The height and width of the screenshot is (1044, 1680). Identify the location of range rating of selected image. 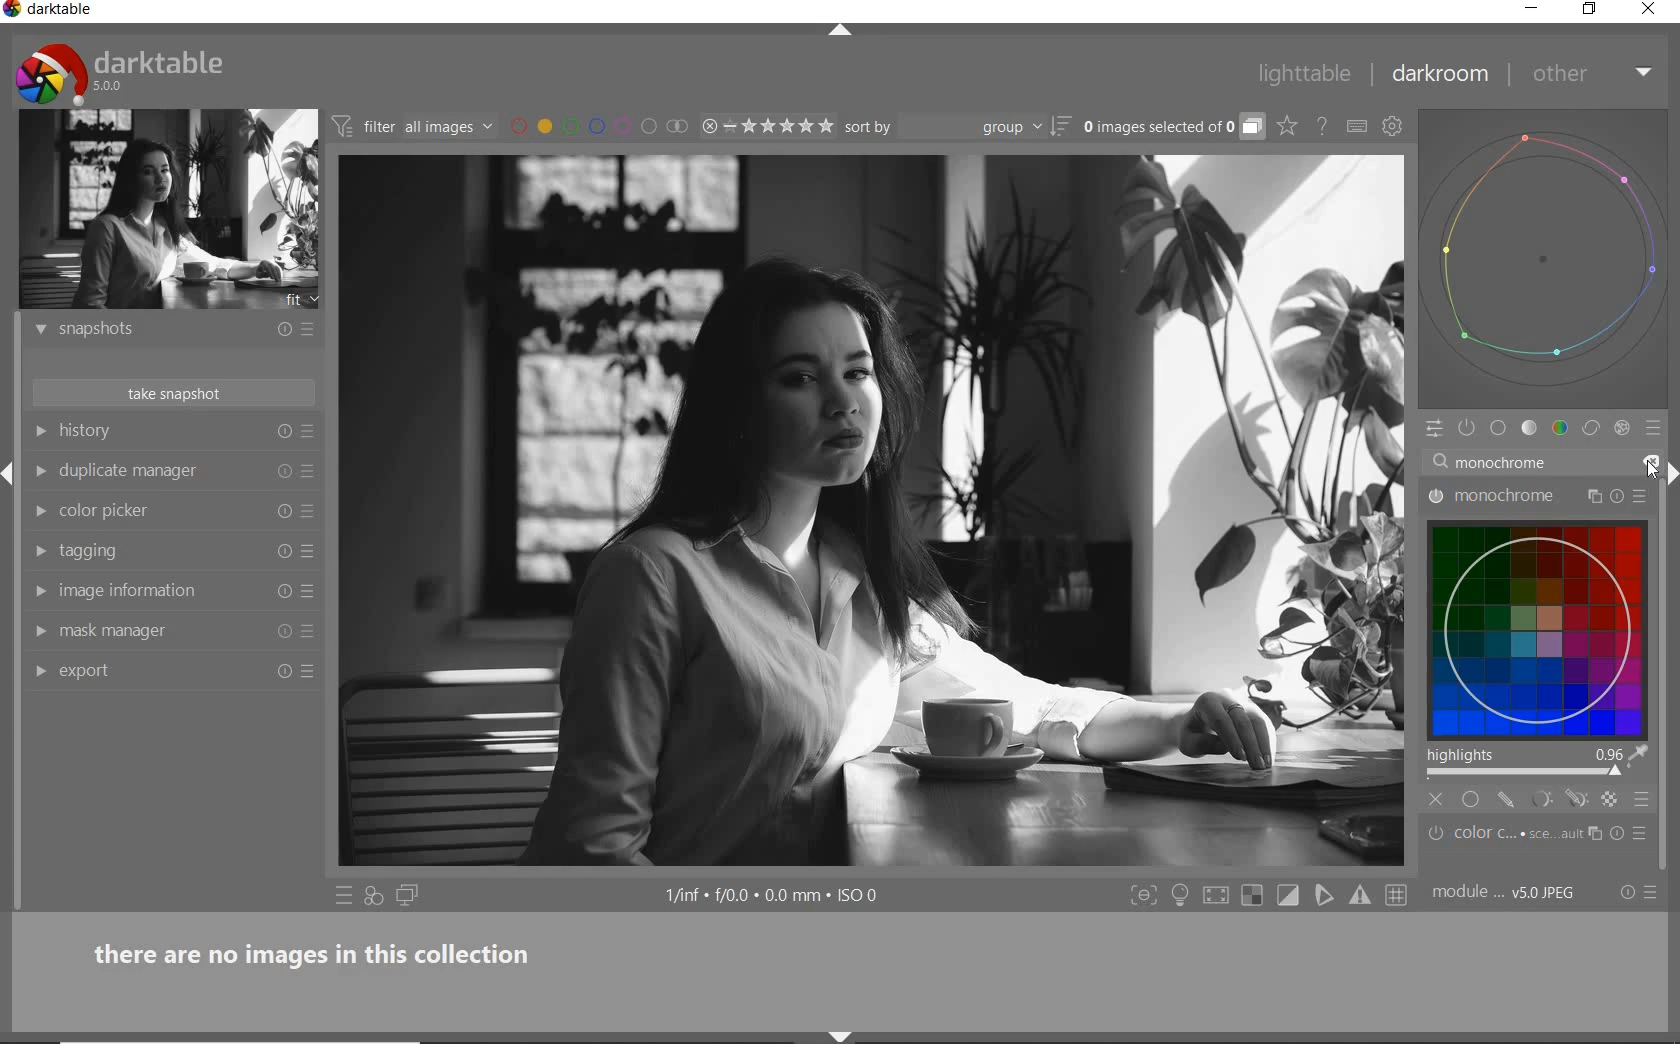
(766, 127).